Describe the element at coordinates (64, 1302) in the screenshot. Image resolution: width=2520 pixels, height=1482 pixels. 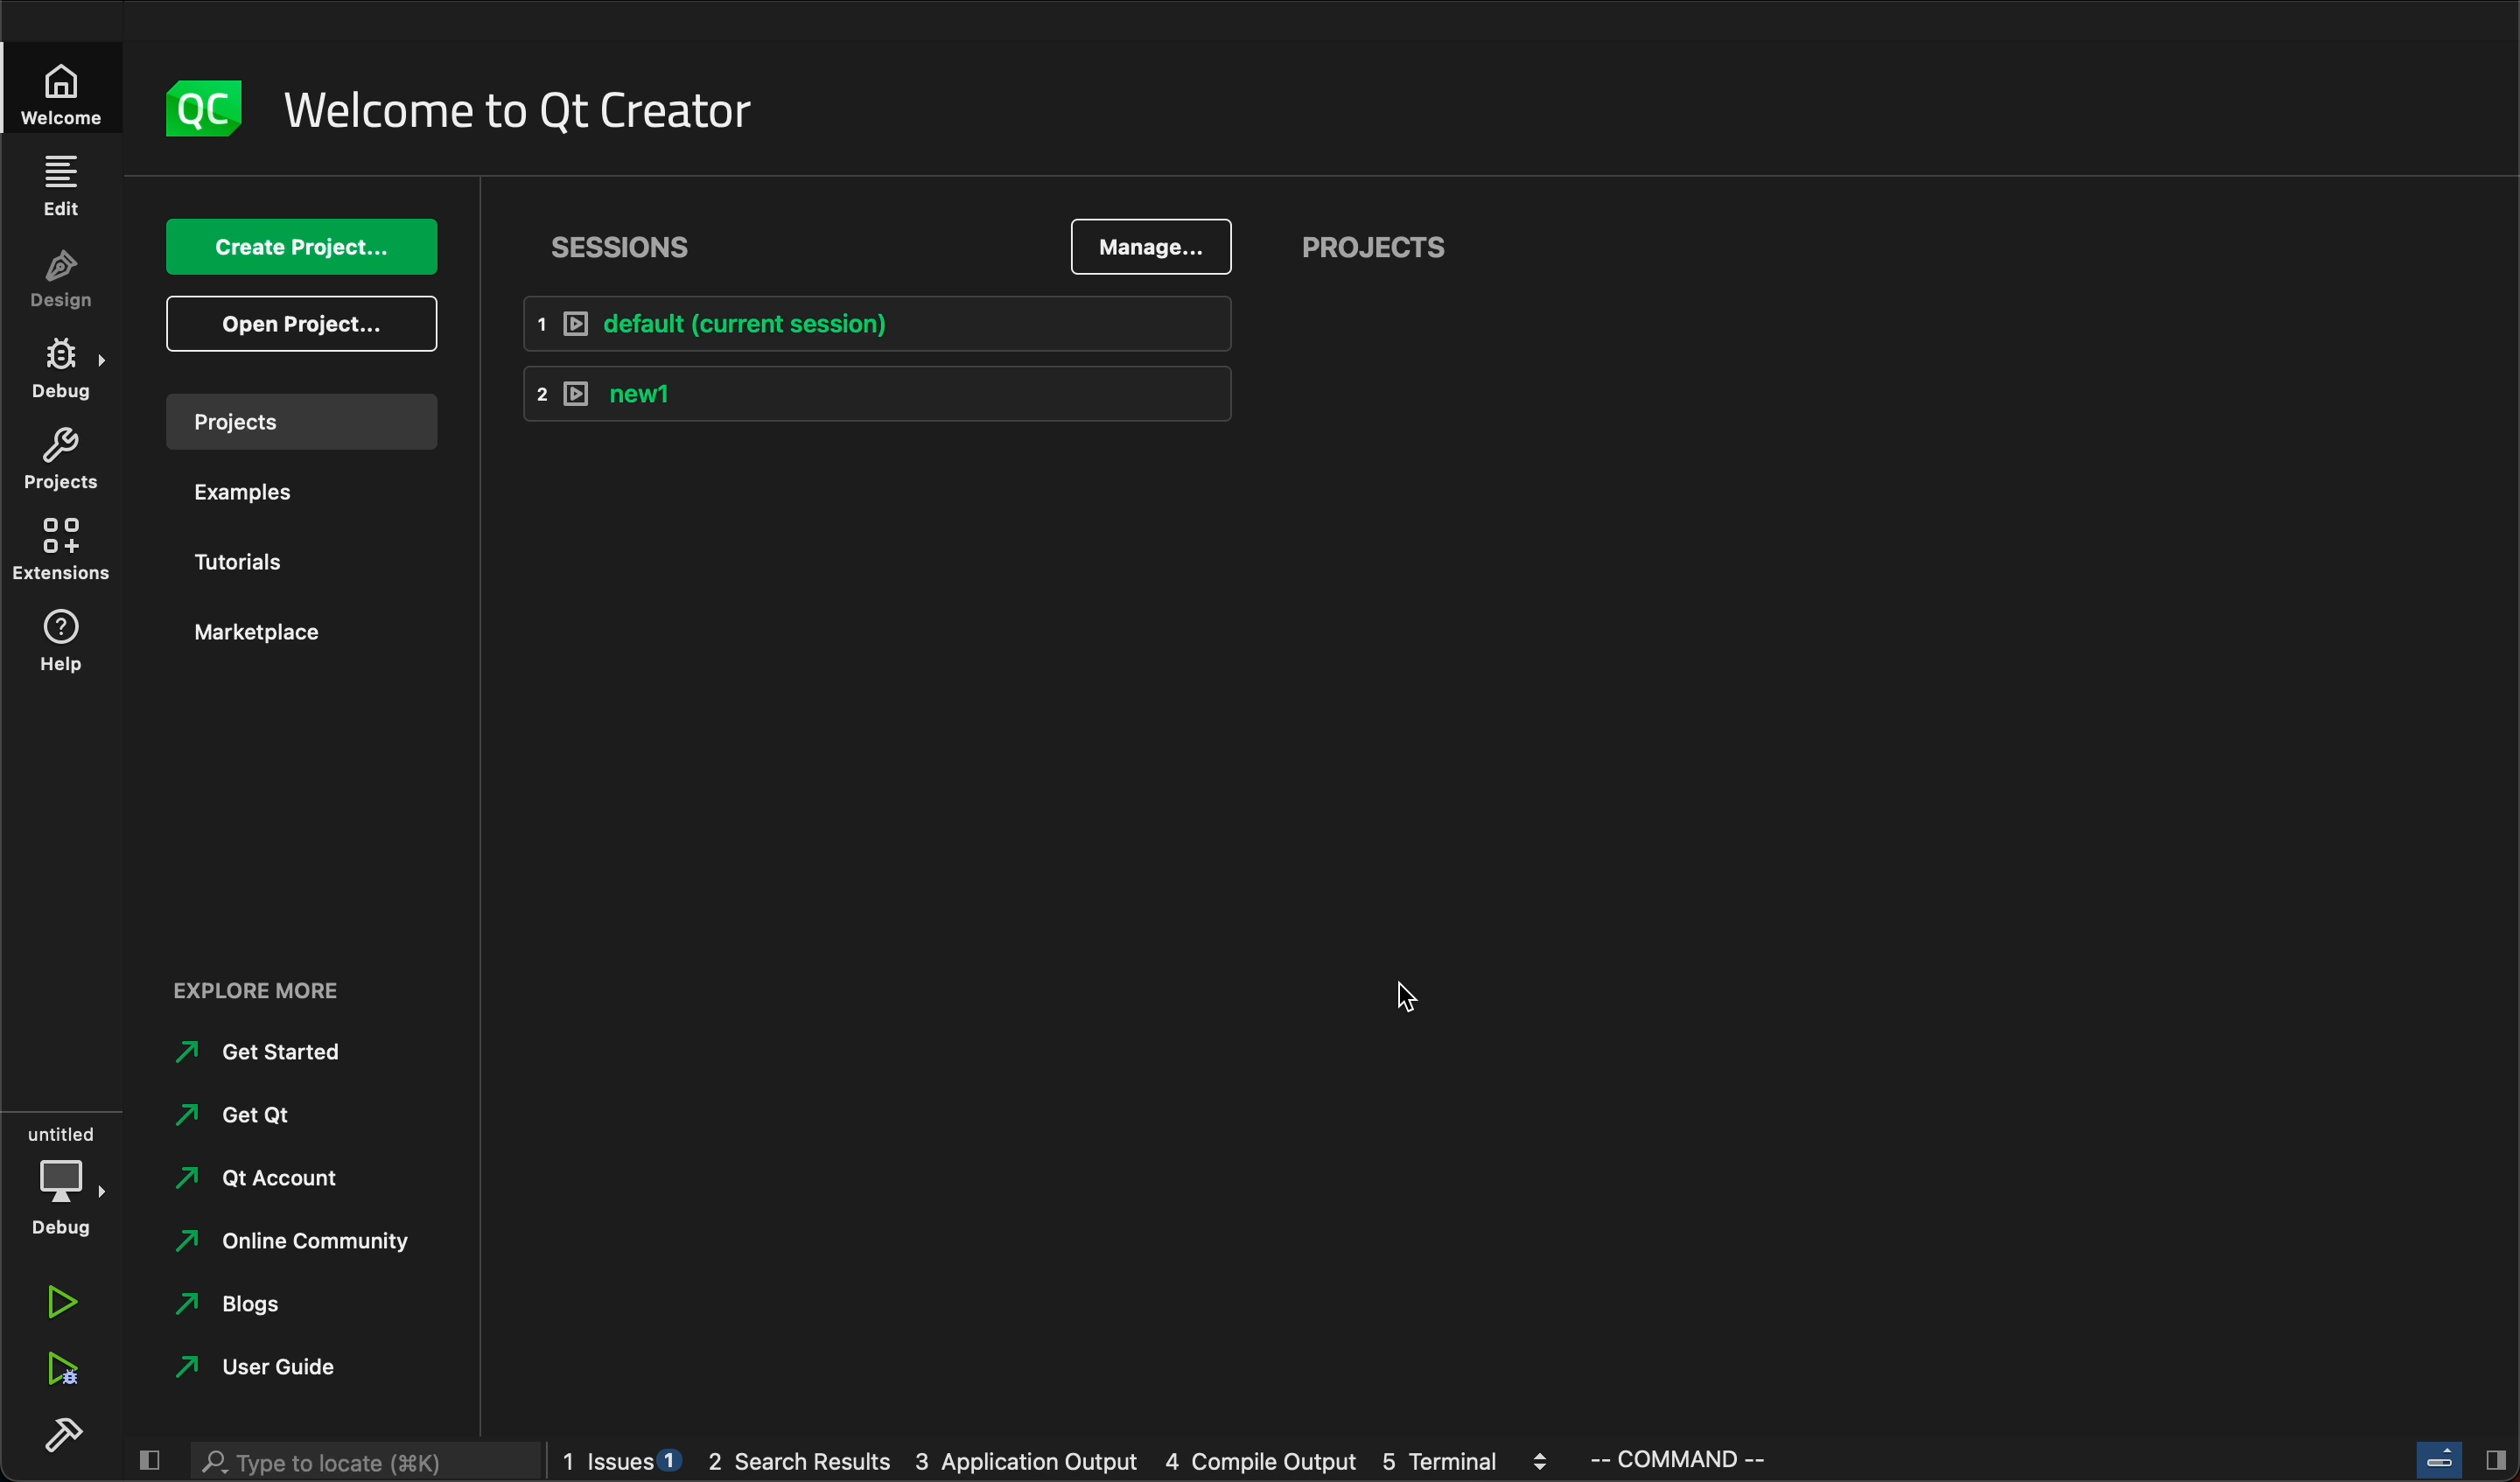
I see `run` at that location.